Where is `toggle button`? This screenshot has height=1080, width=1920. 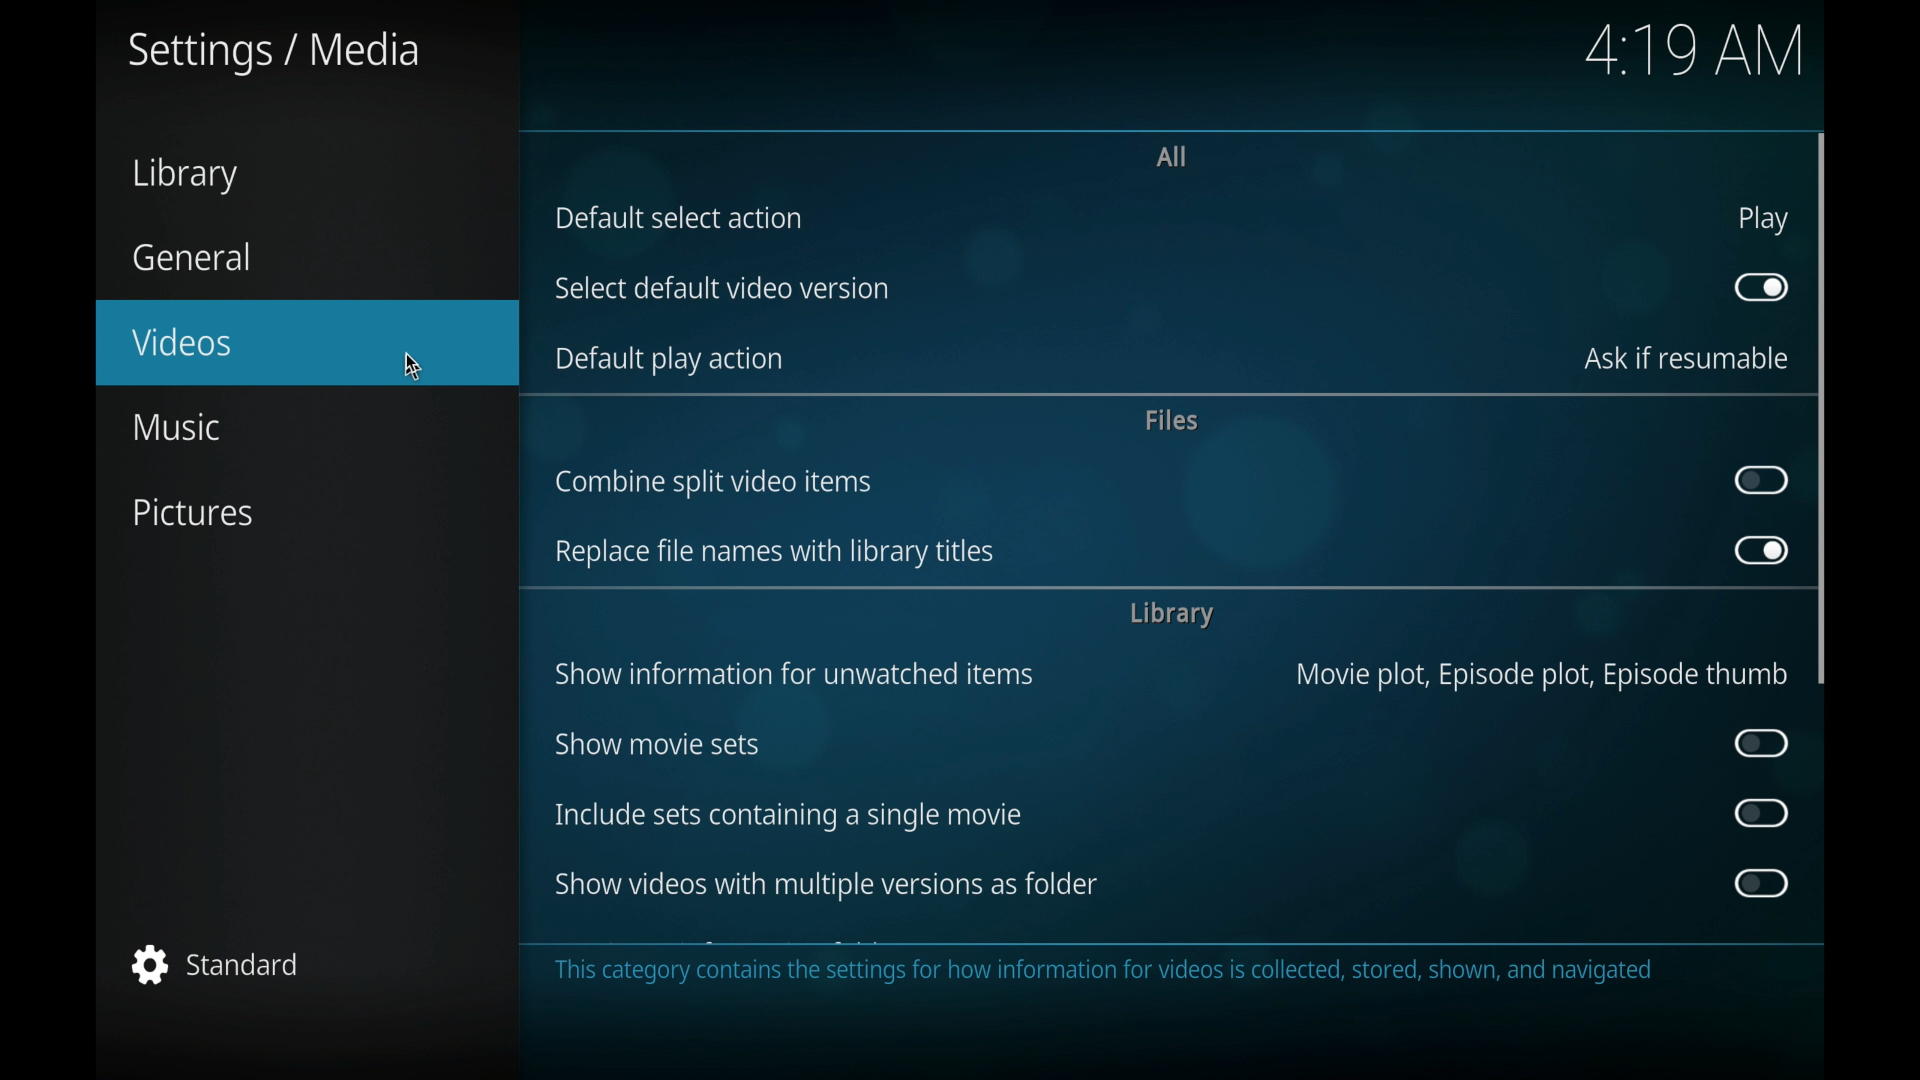 toggle button is located at coordinates (1763, 553).